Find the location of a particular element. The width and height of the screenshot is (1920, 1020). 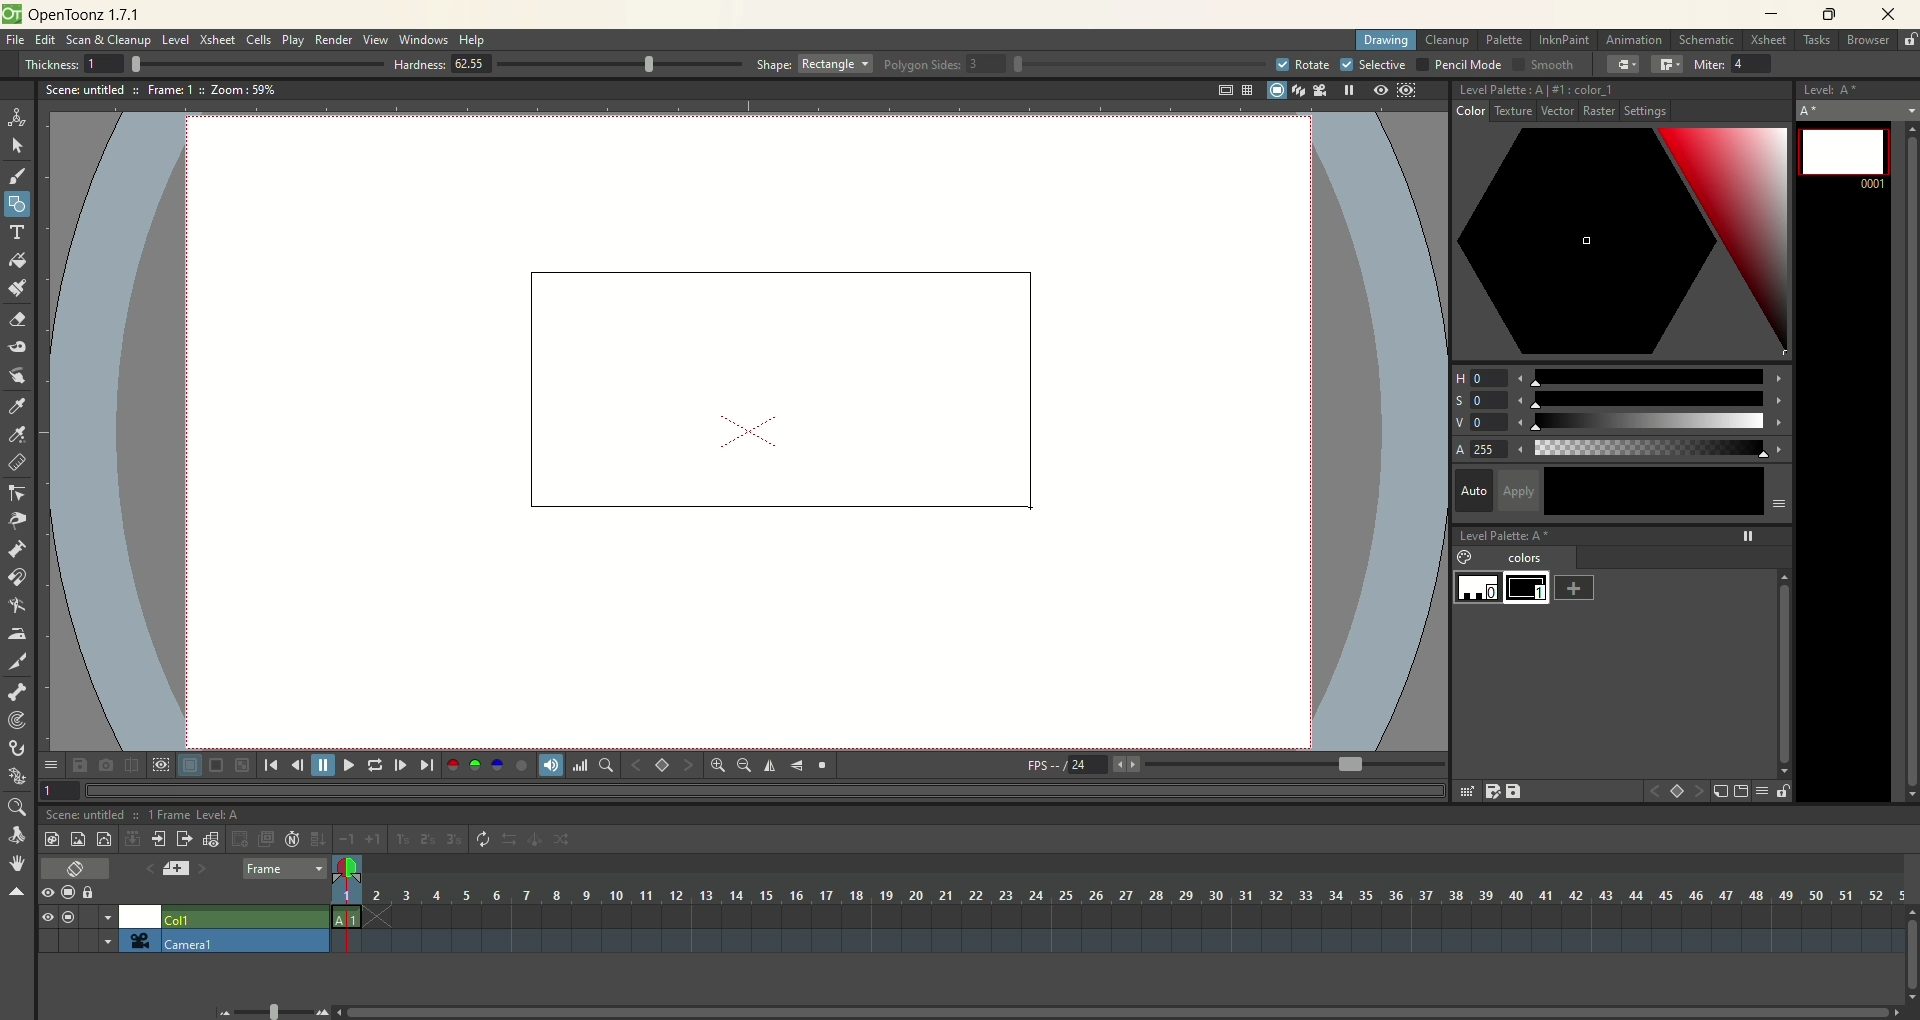

field guide is located at coordinates (1246, 90).